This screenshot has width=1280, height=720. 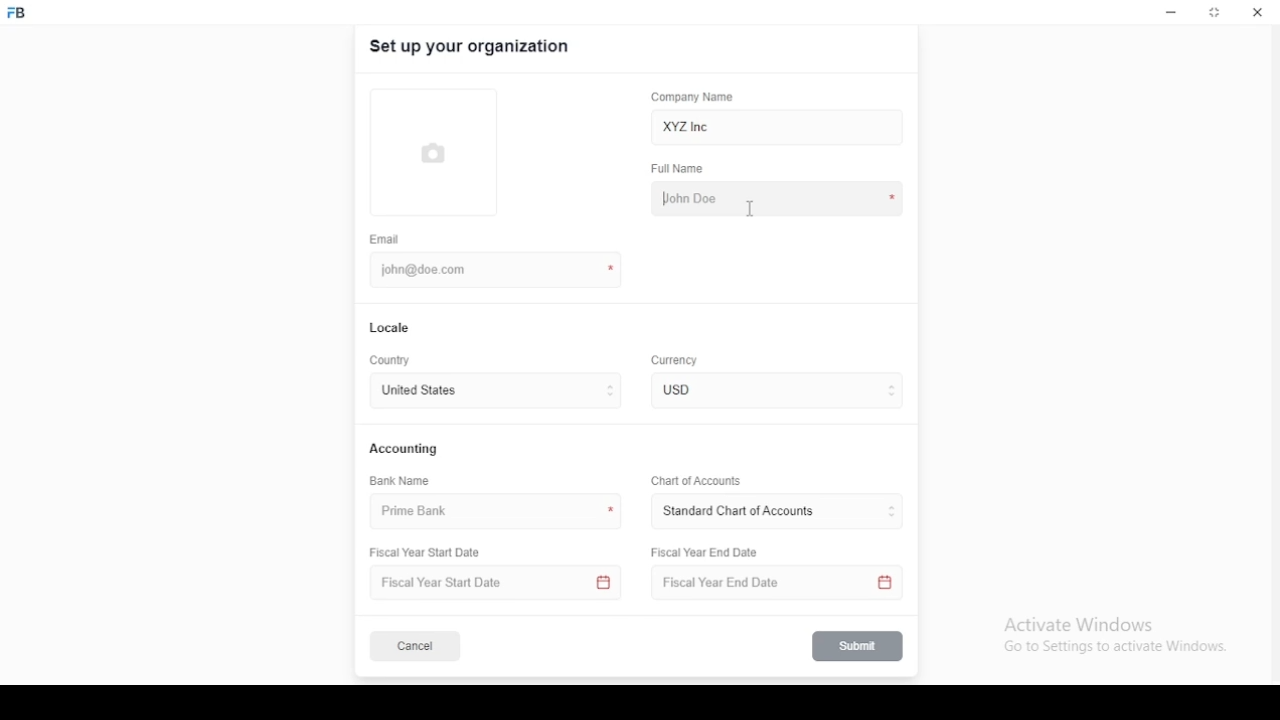 What do you see at coordinates (675, 361) in the screenshot?
I see `Currency` at bounding box center [675, 361].